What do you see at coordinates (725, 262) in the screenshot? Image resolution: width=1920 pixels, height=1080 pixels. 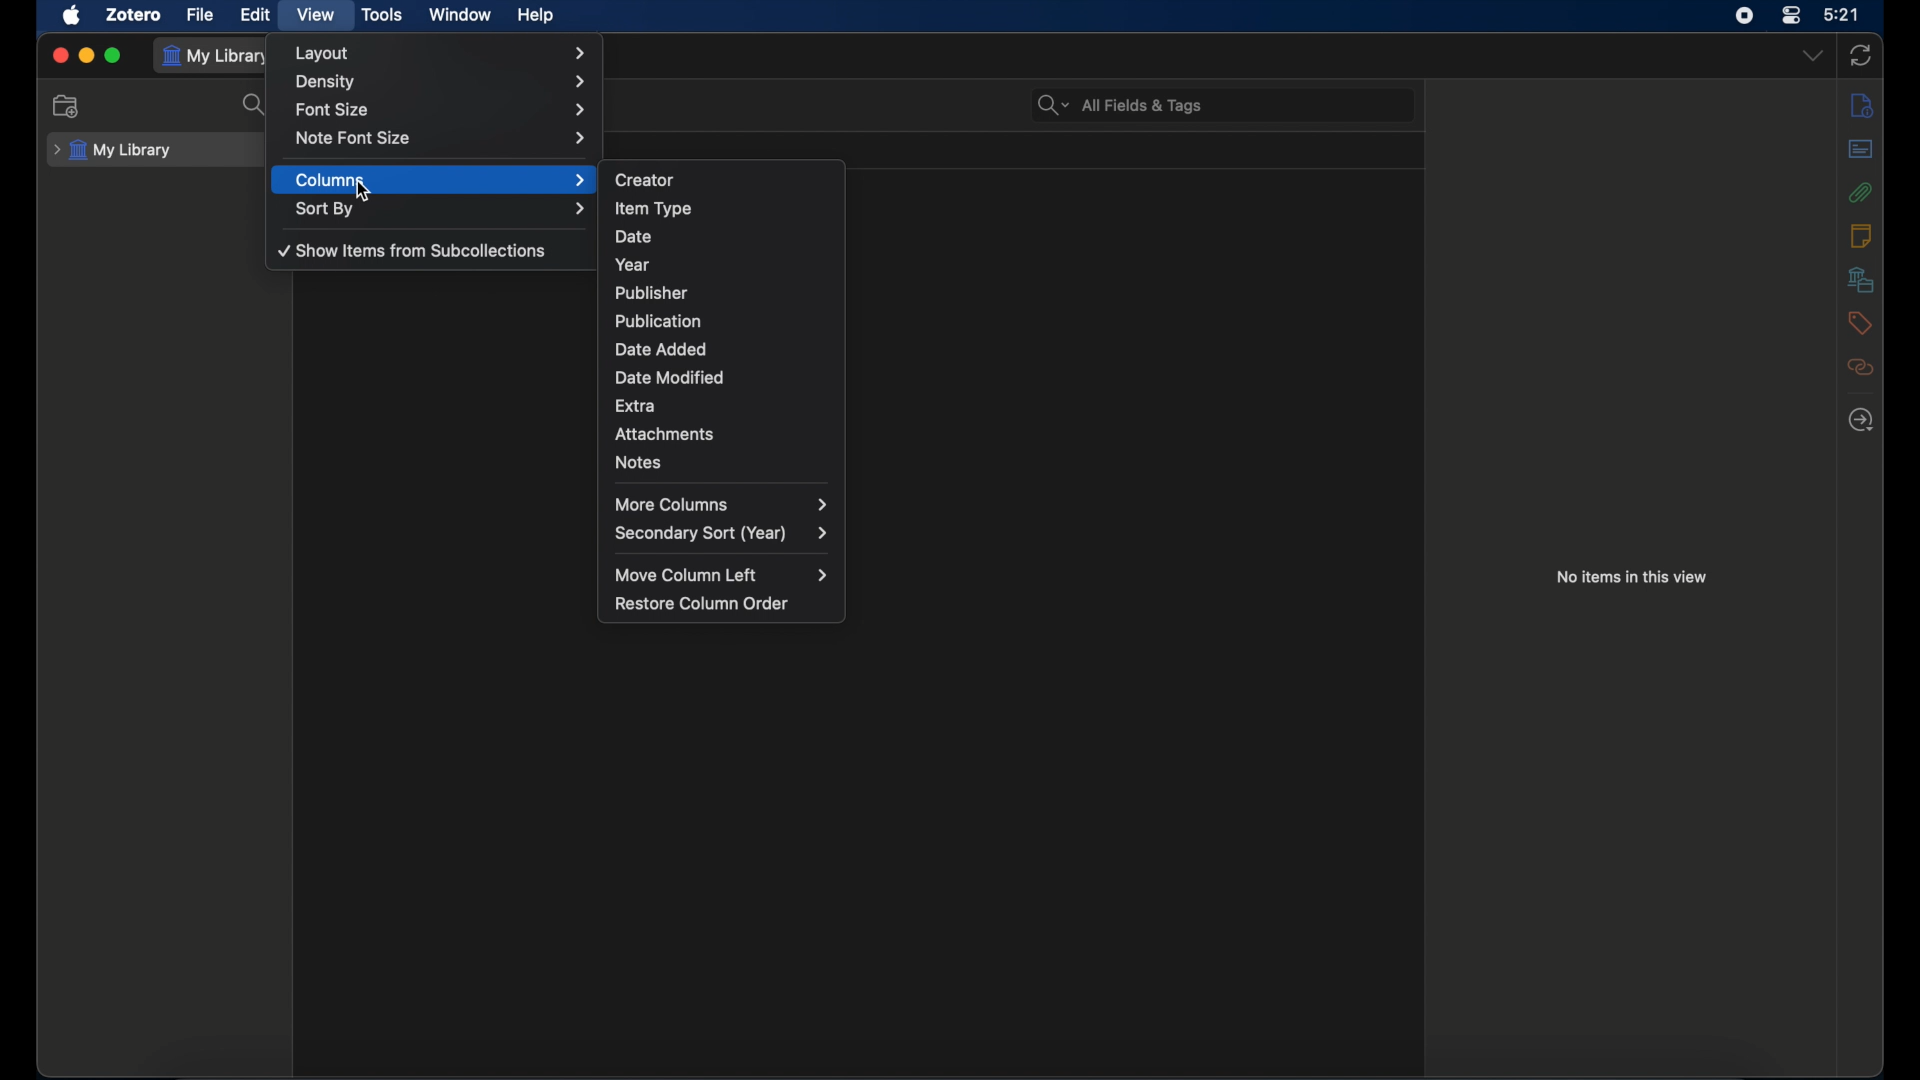 I see `year` at bounding box center [725, 262].